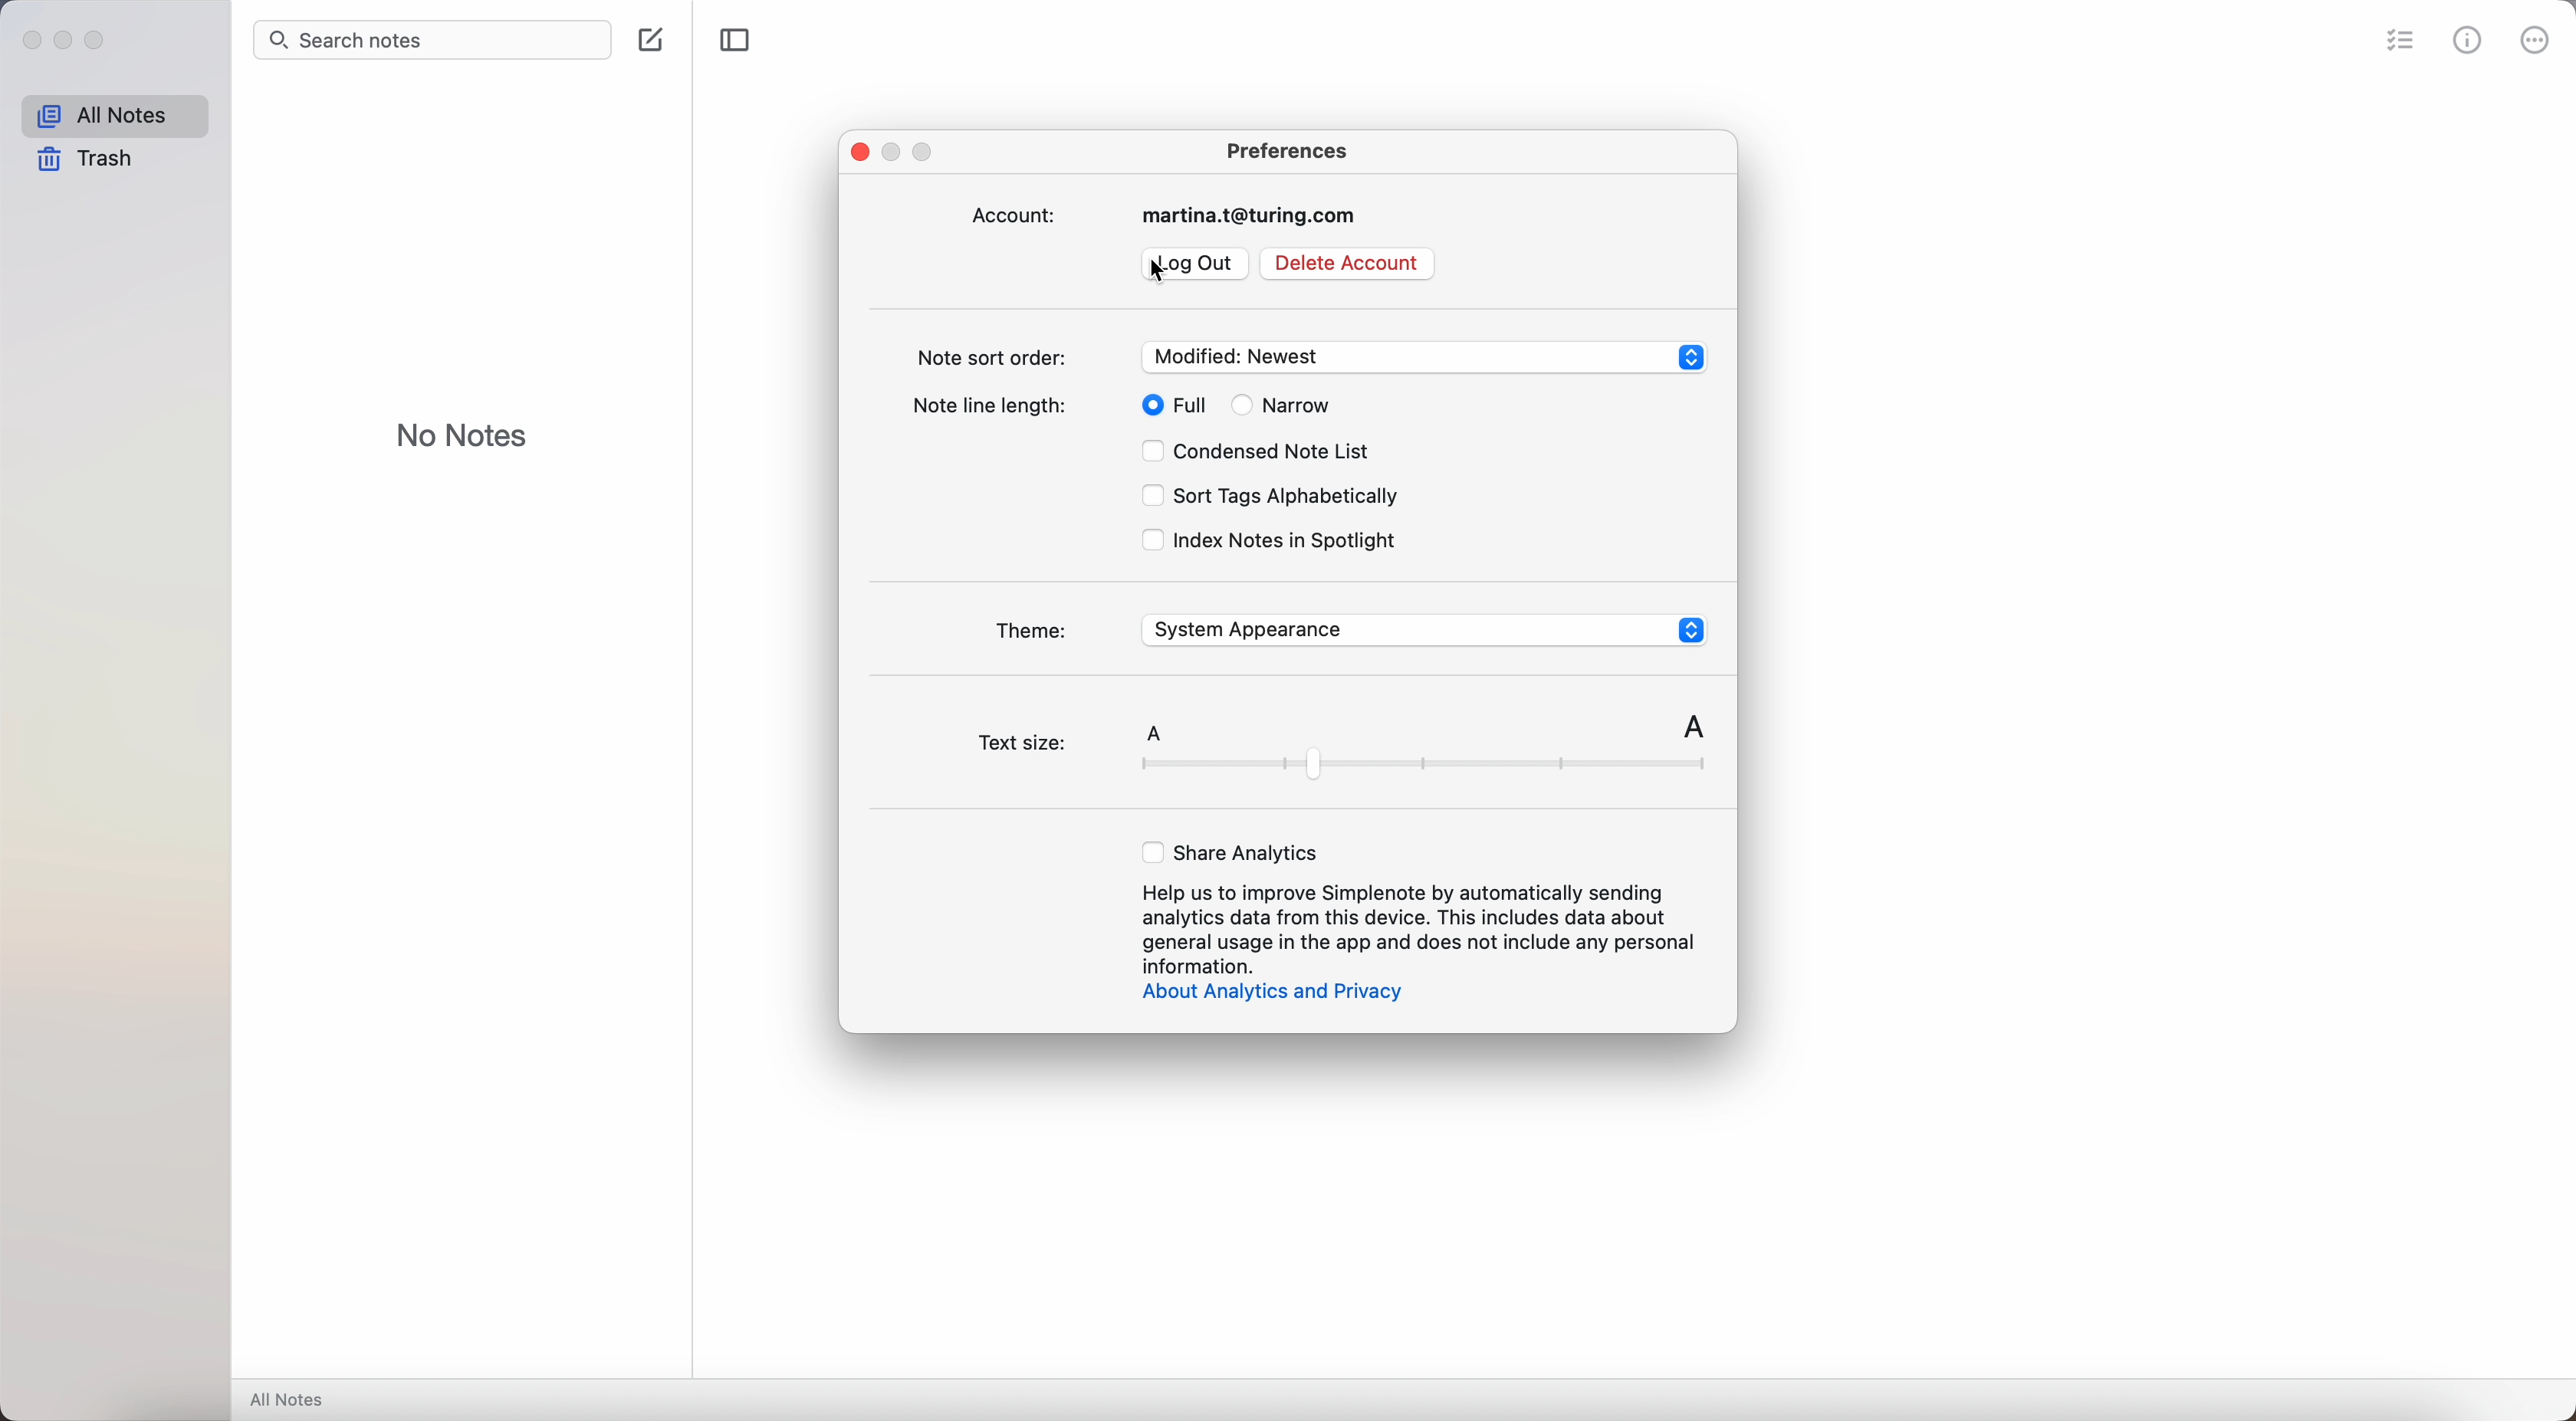 The height and width of the screenshot is (1421, 2576). What do you see at coordinates (1257, 219) in the screenshot?
I see `martina.t@turing.com` at bounding box center [1257, 219].